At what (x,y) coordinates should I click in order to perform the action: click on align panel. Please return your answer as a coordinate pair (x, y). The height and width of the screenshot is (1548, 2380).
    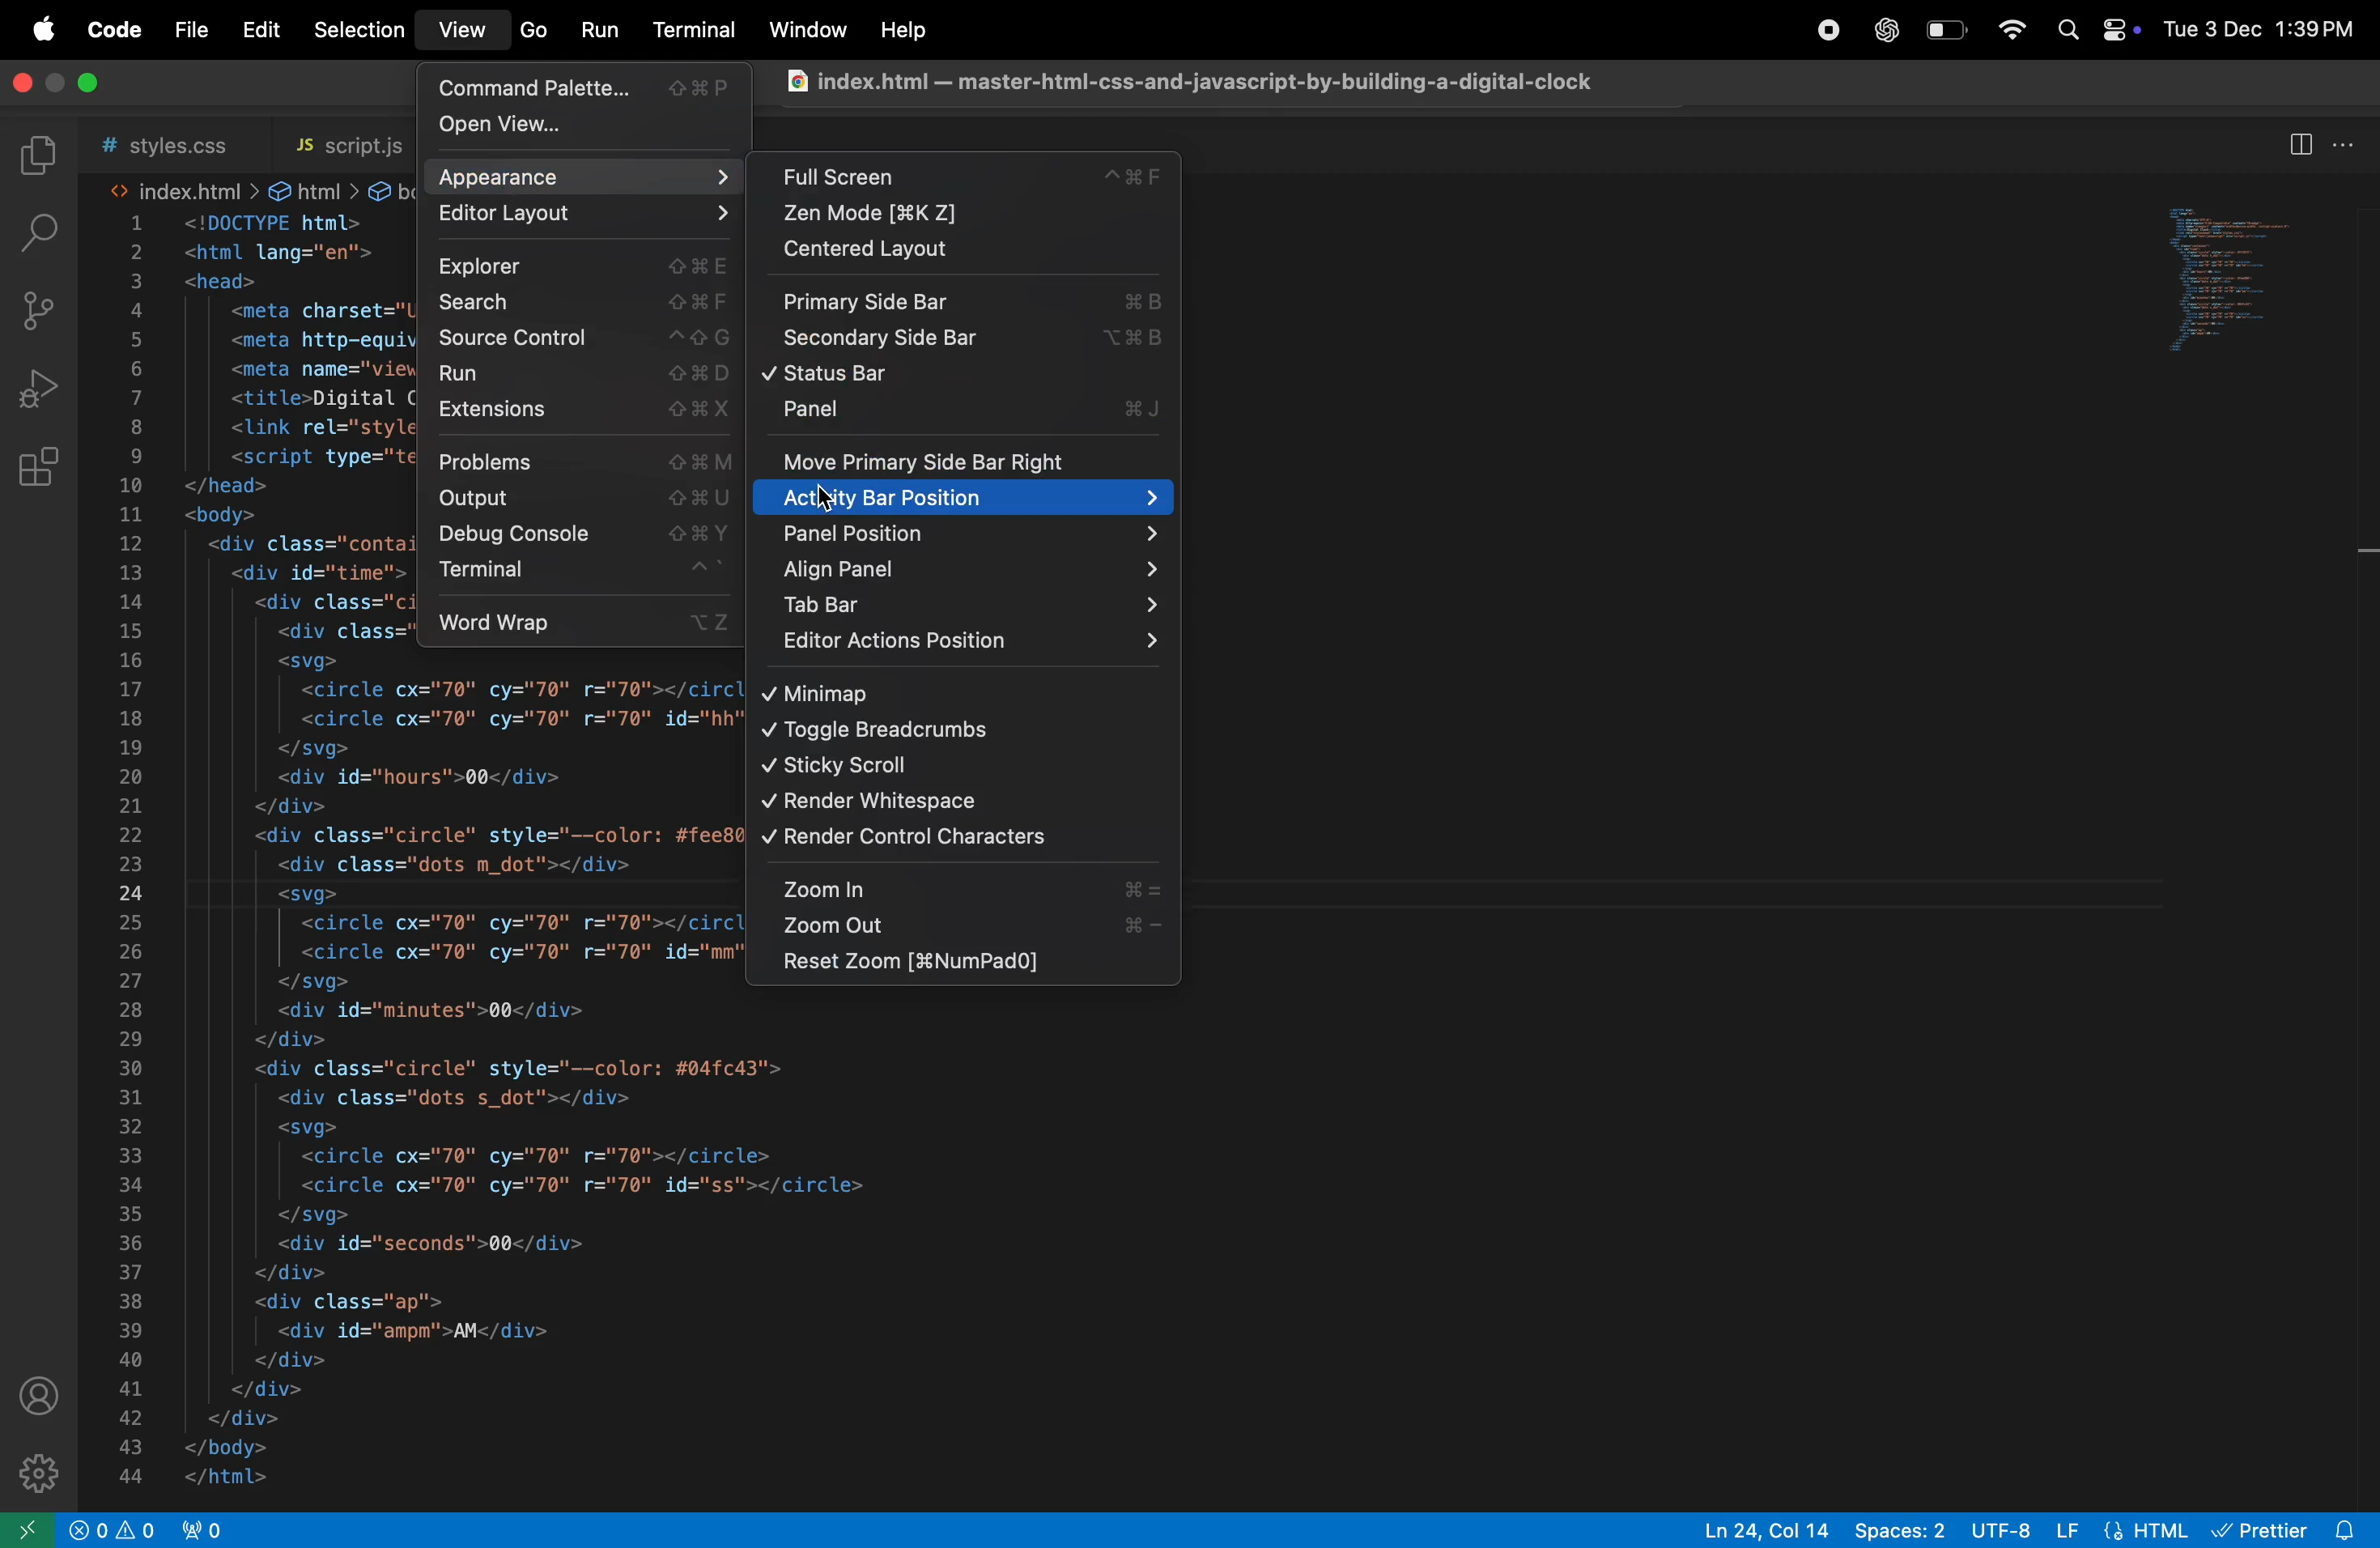
    Looking at the image, I should click on (969, 569).